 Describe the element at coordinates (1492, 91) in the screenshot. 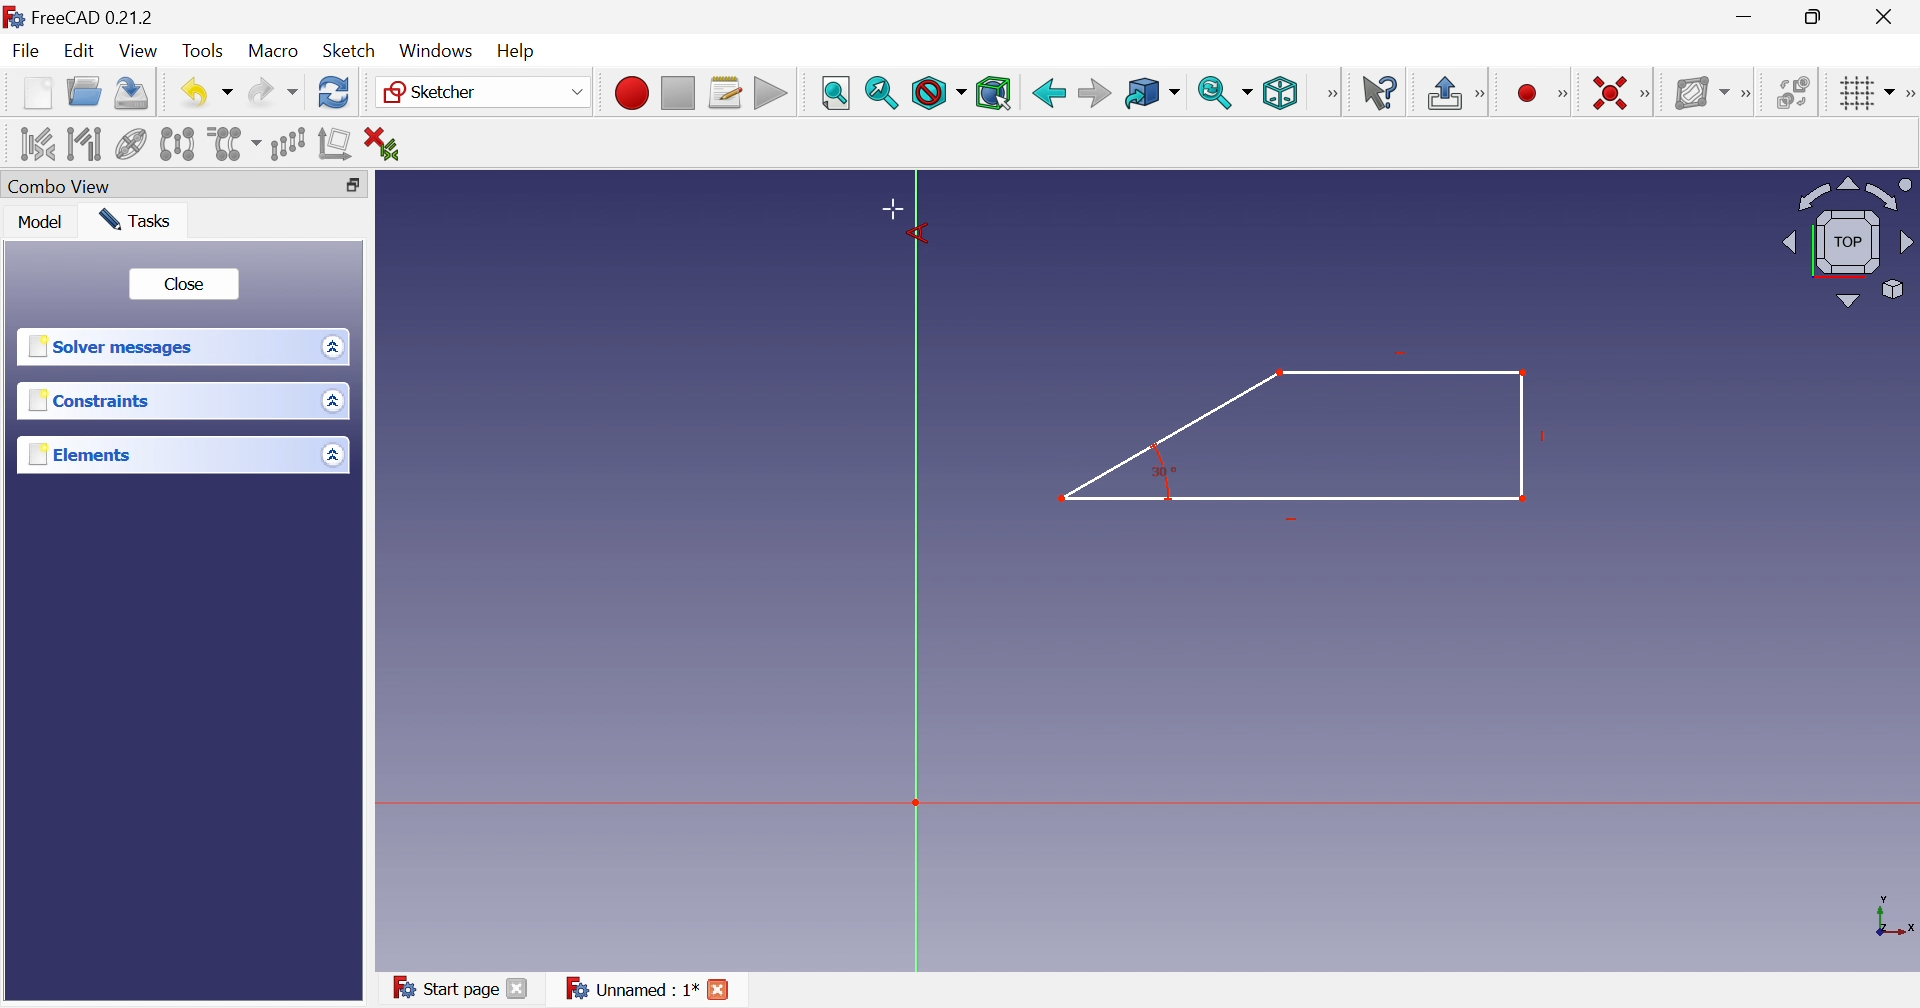

I see `constraint point onto object` at that location.